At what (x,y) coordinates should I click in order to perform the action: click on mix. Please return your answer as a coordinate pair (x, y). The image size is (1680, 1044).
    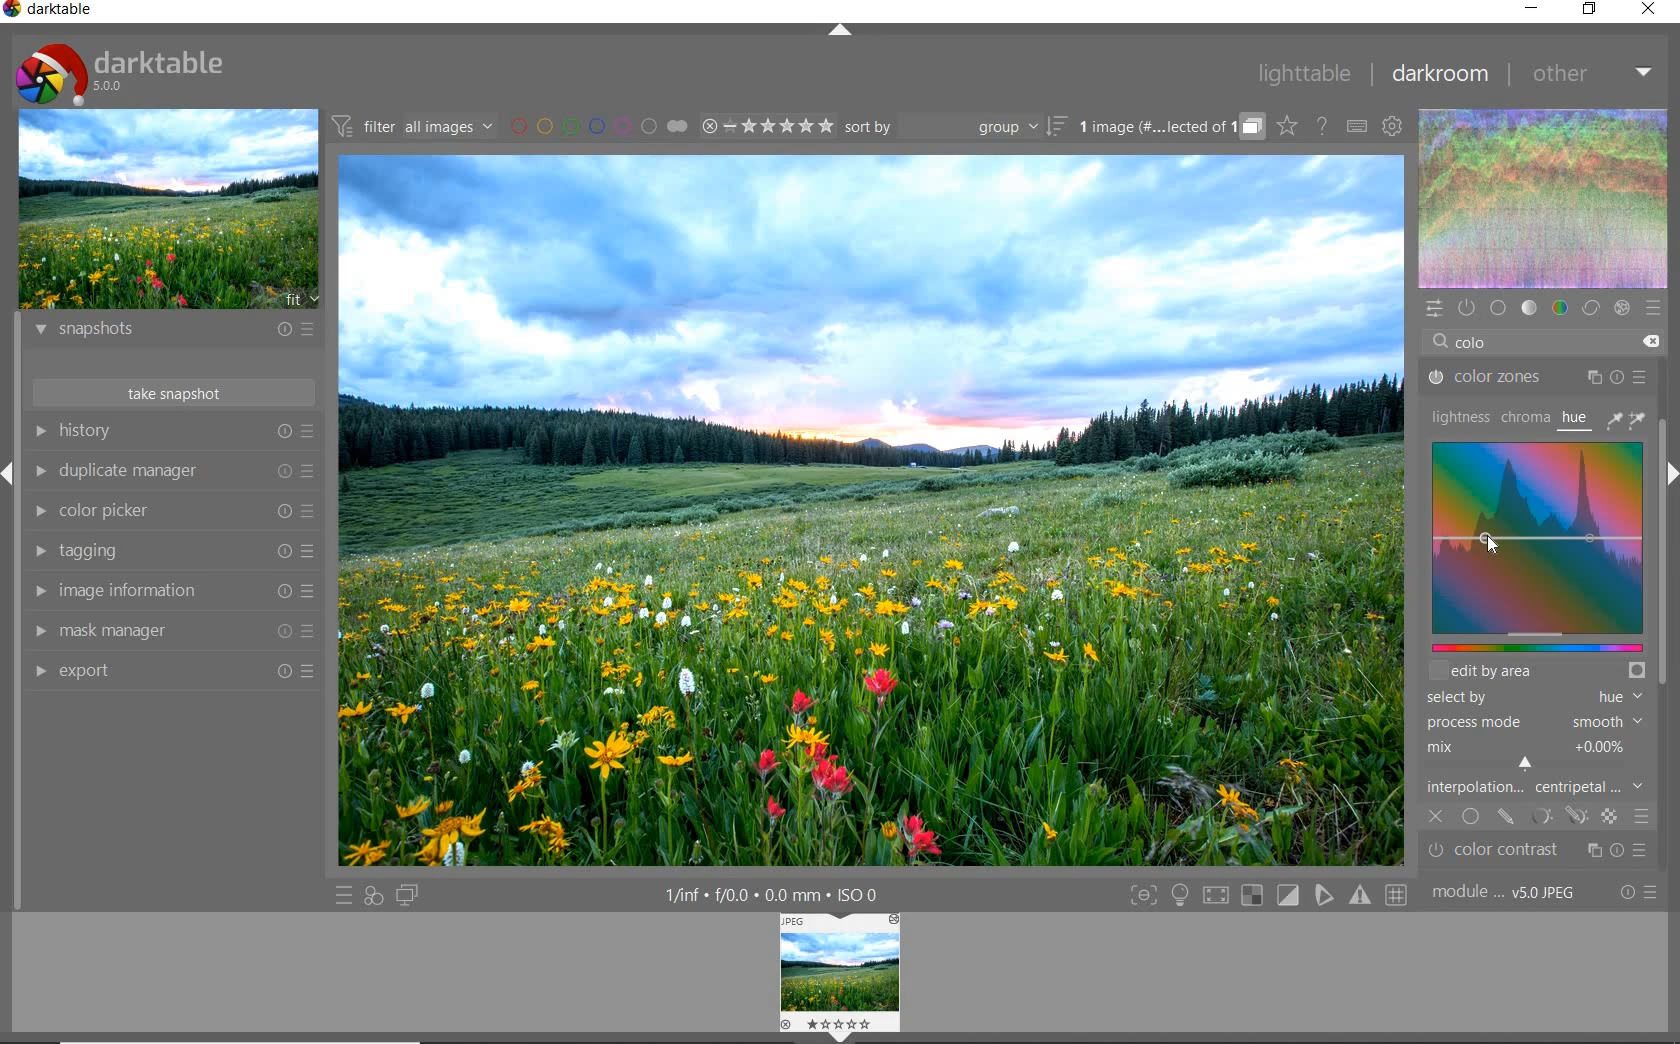
    Looking at the image, I should click on (1538, 755).